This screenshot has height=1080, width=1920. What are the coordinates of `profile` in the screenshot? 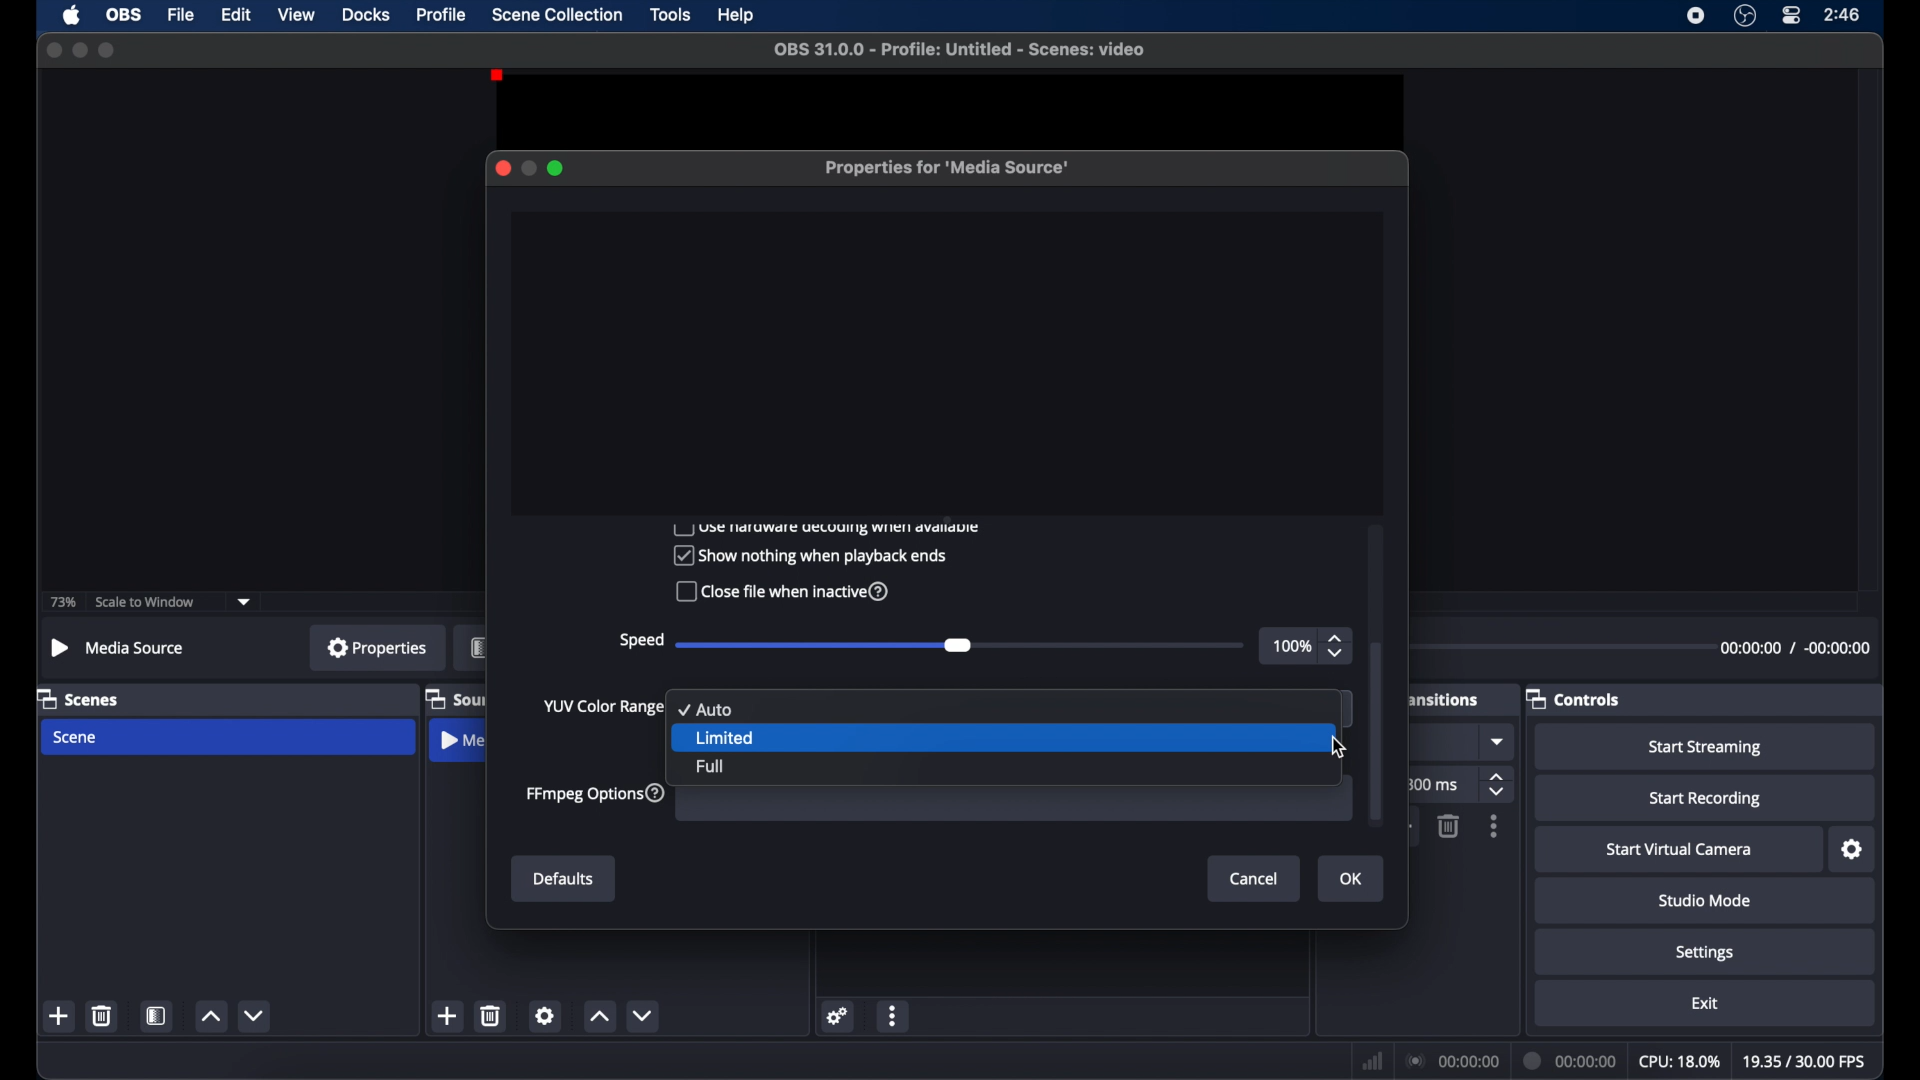 It's located at (443, 14).